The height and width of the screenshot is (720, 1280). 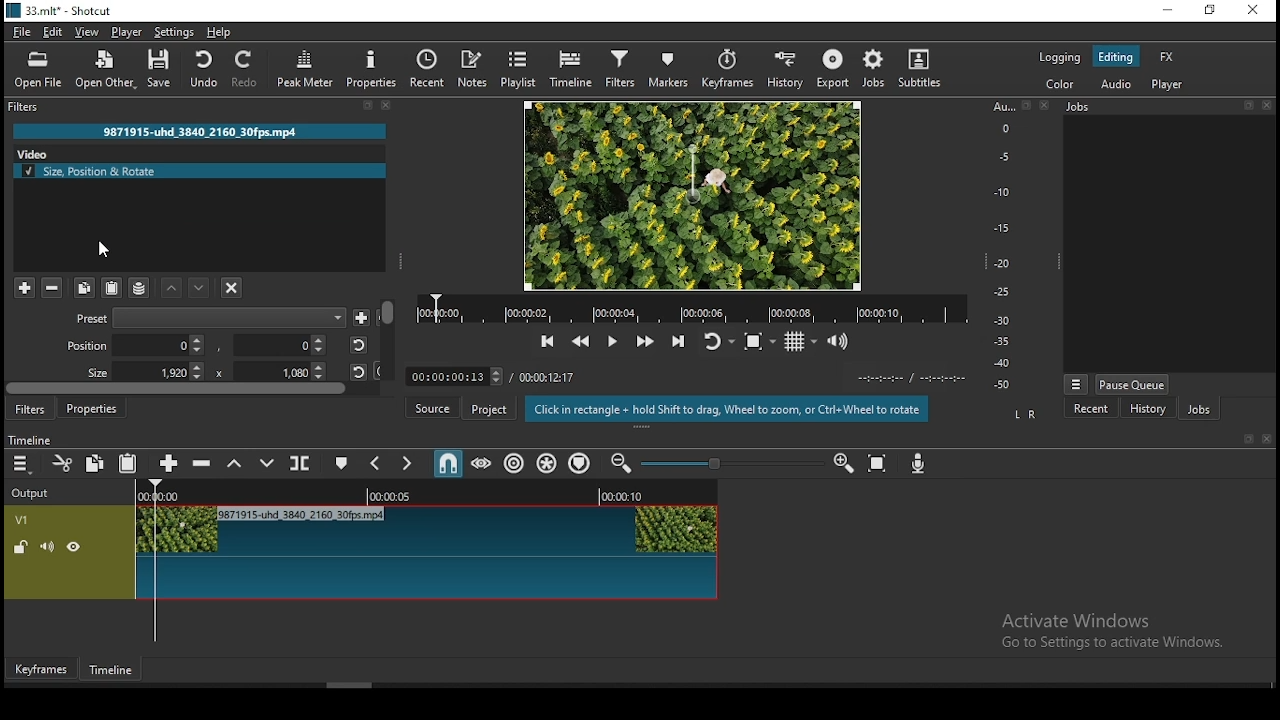 What do you see at coordinates (21, 464) in the screenshot?
I see `menu` at bounding box center [21, 464].